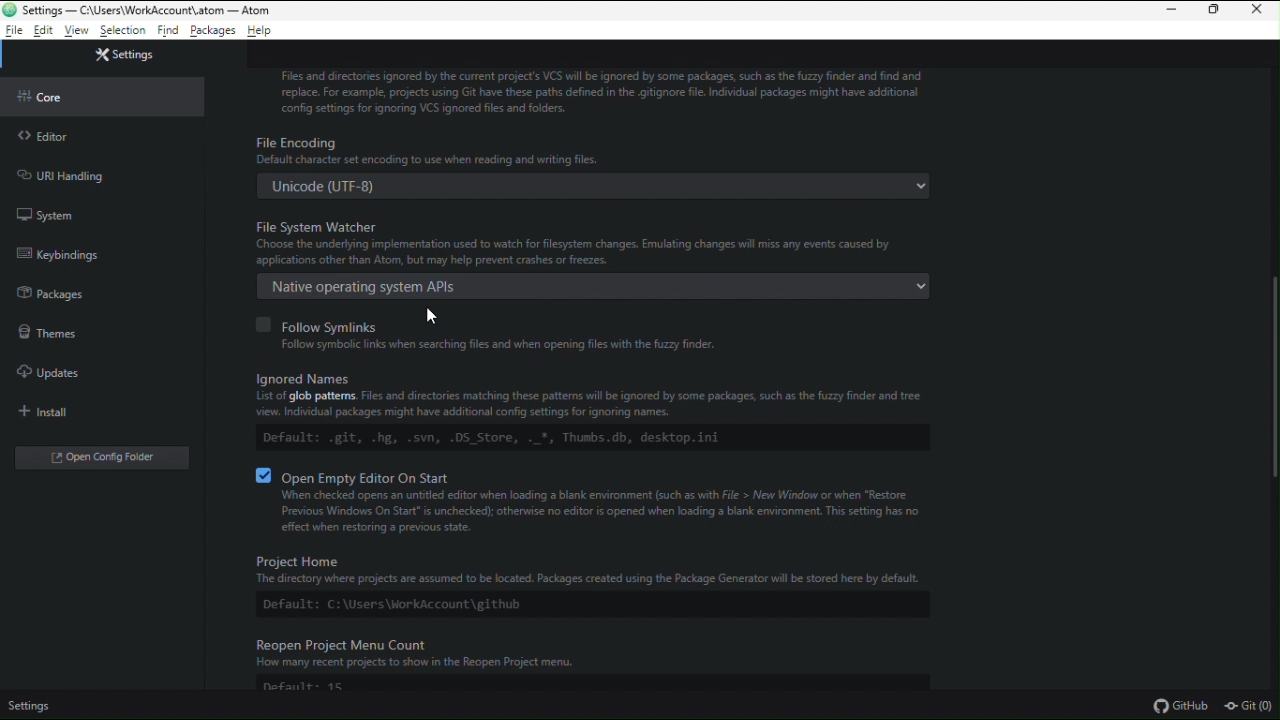 This screenshot has width=1280, height=720. Describe the element at coordinates (603, 501) in the screenshot. I see `Open empty editor on start` at that location.